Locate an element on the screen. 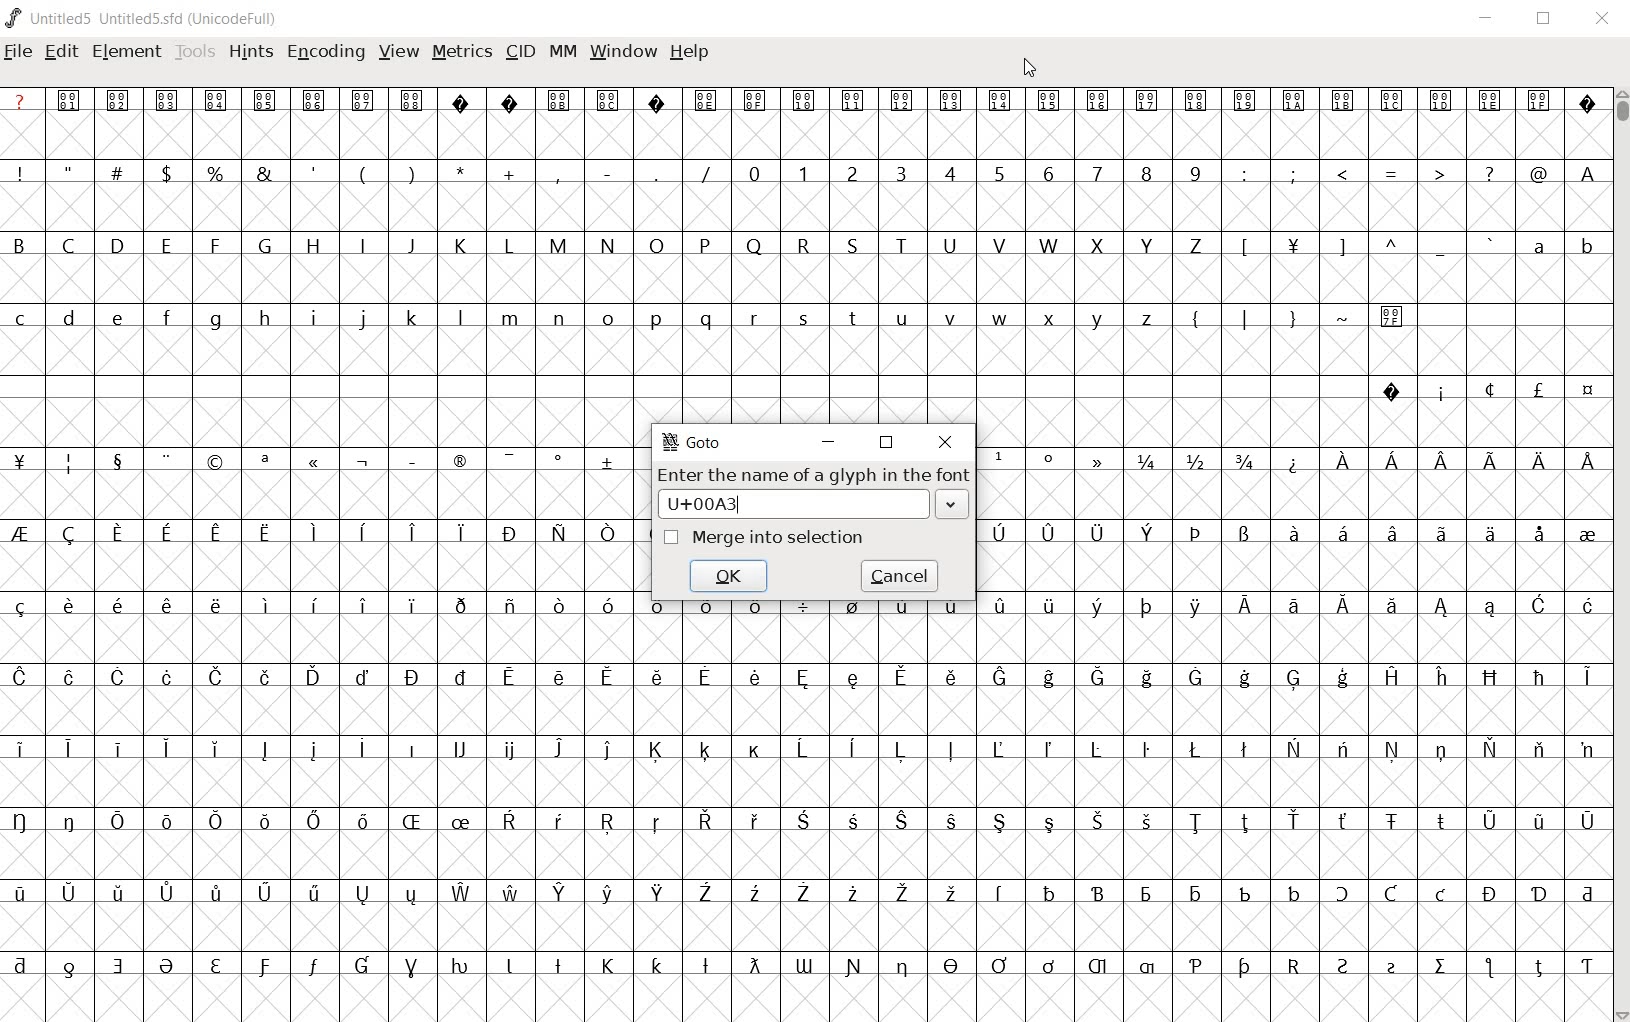  Symbol is located at coordinates (314, 894).